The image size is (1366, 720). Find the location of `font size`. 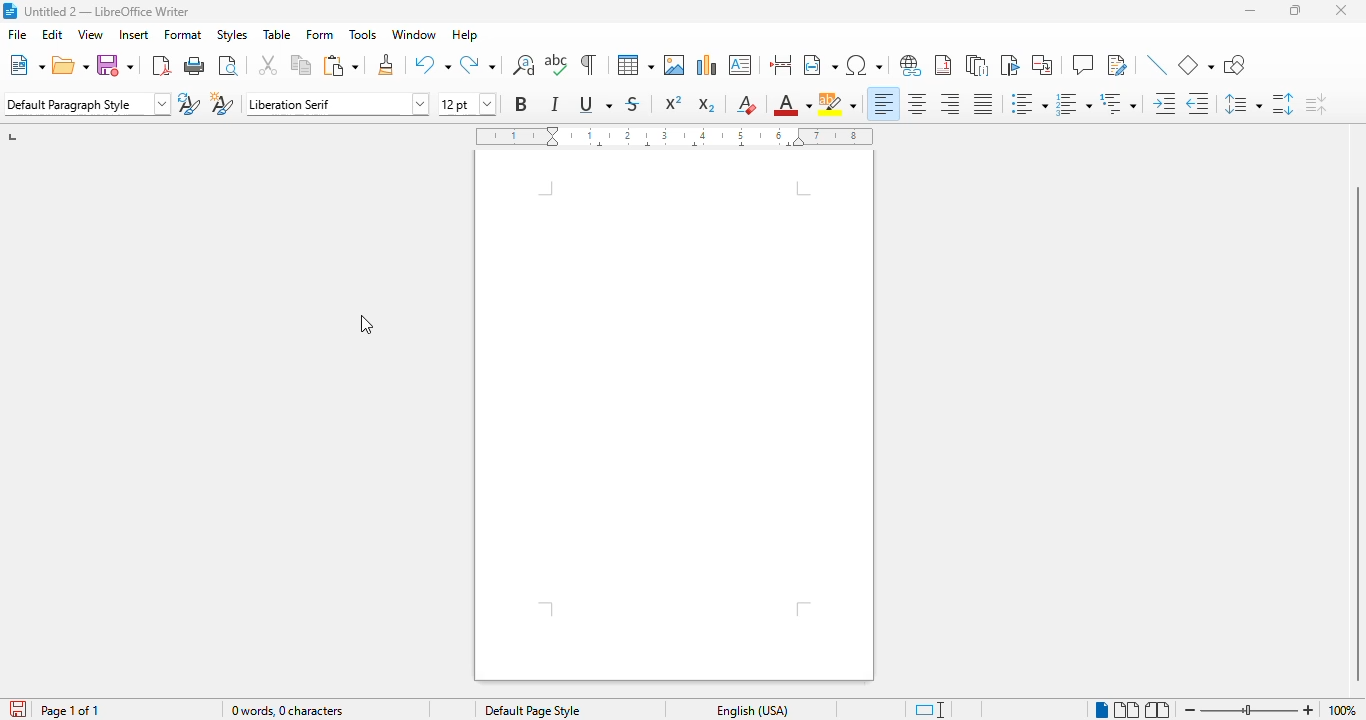

font size is located at coordinates (467, 104).